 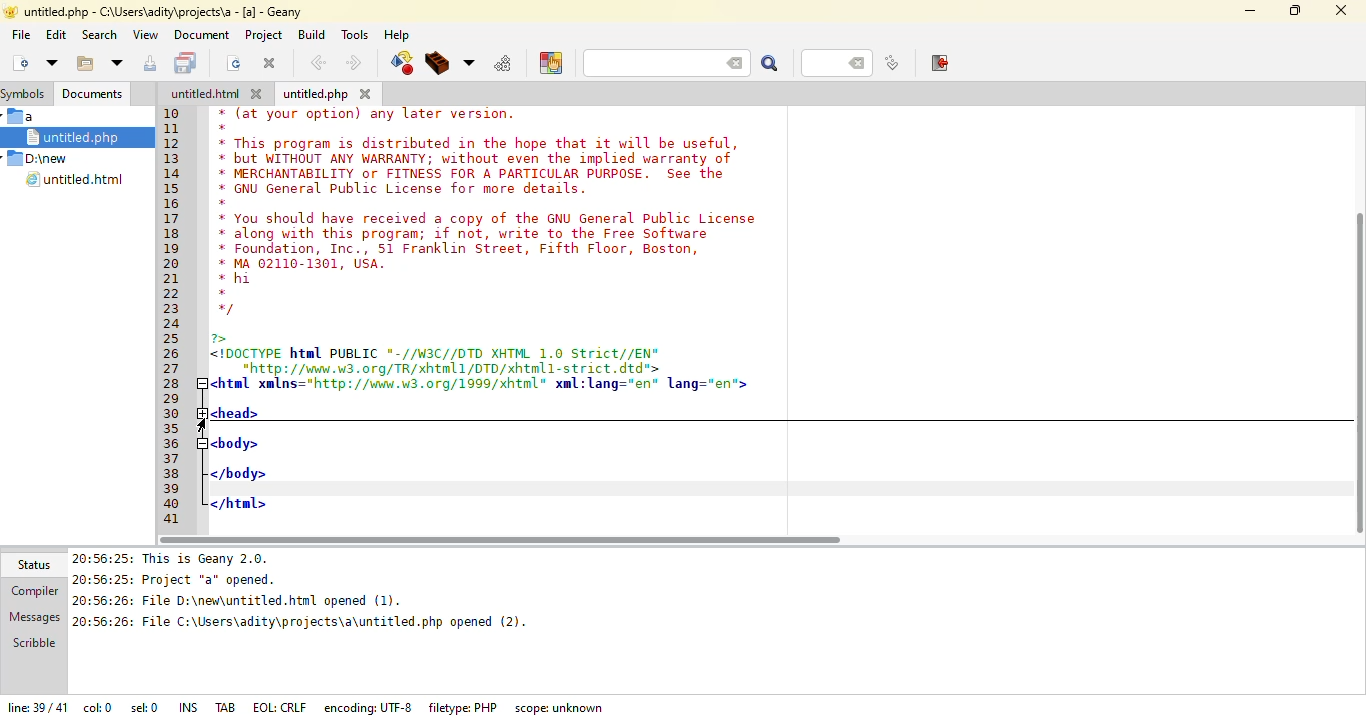 What do you see at coordinates (176, 320) in the screenshot?
I see `line number` at bounding box center [176, 320].